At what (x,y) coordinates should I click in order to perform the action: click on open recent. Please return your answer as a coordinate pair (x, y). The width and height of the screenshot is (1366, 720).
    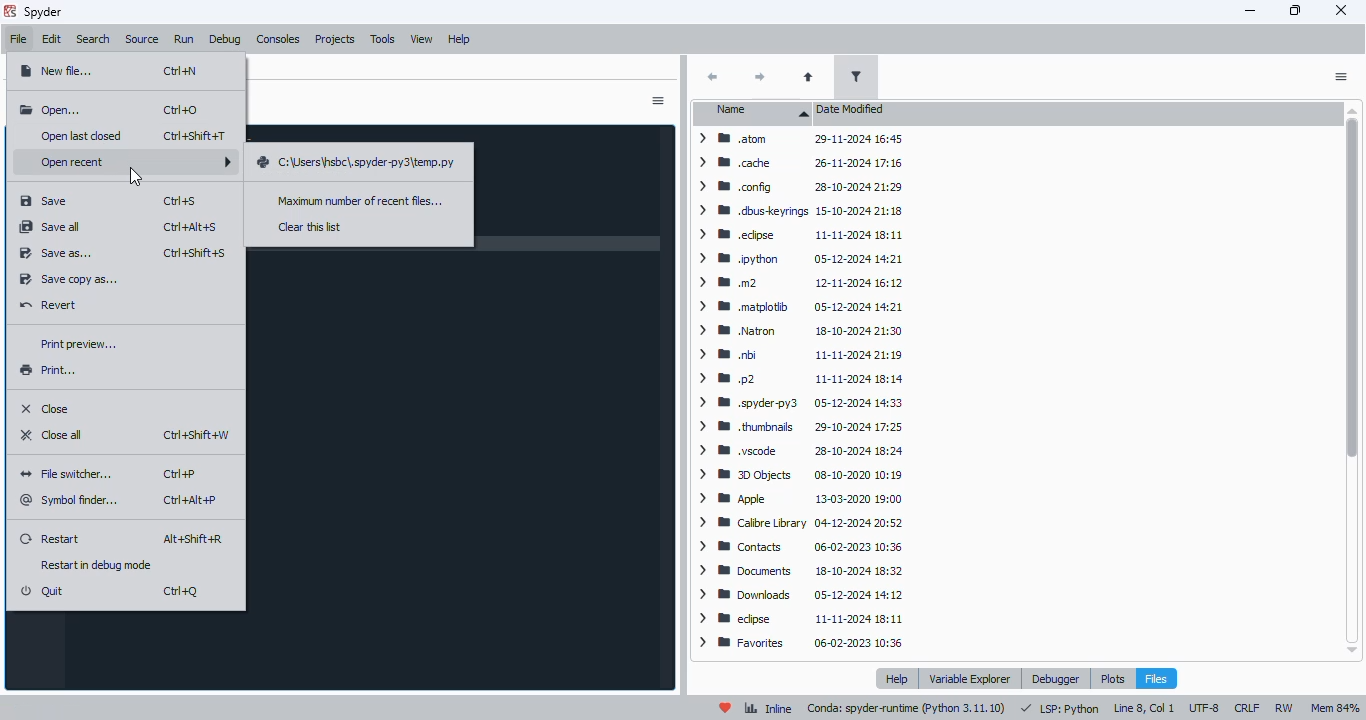
    Looking at the image, I should click on (132, 161).